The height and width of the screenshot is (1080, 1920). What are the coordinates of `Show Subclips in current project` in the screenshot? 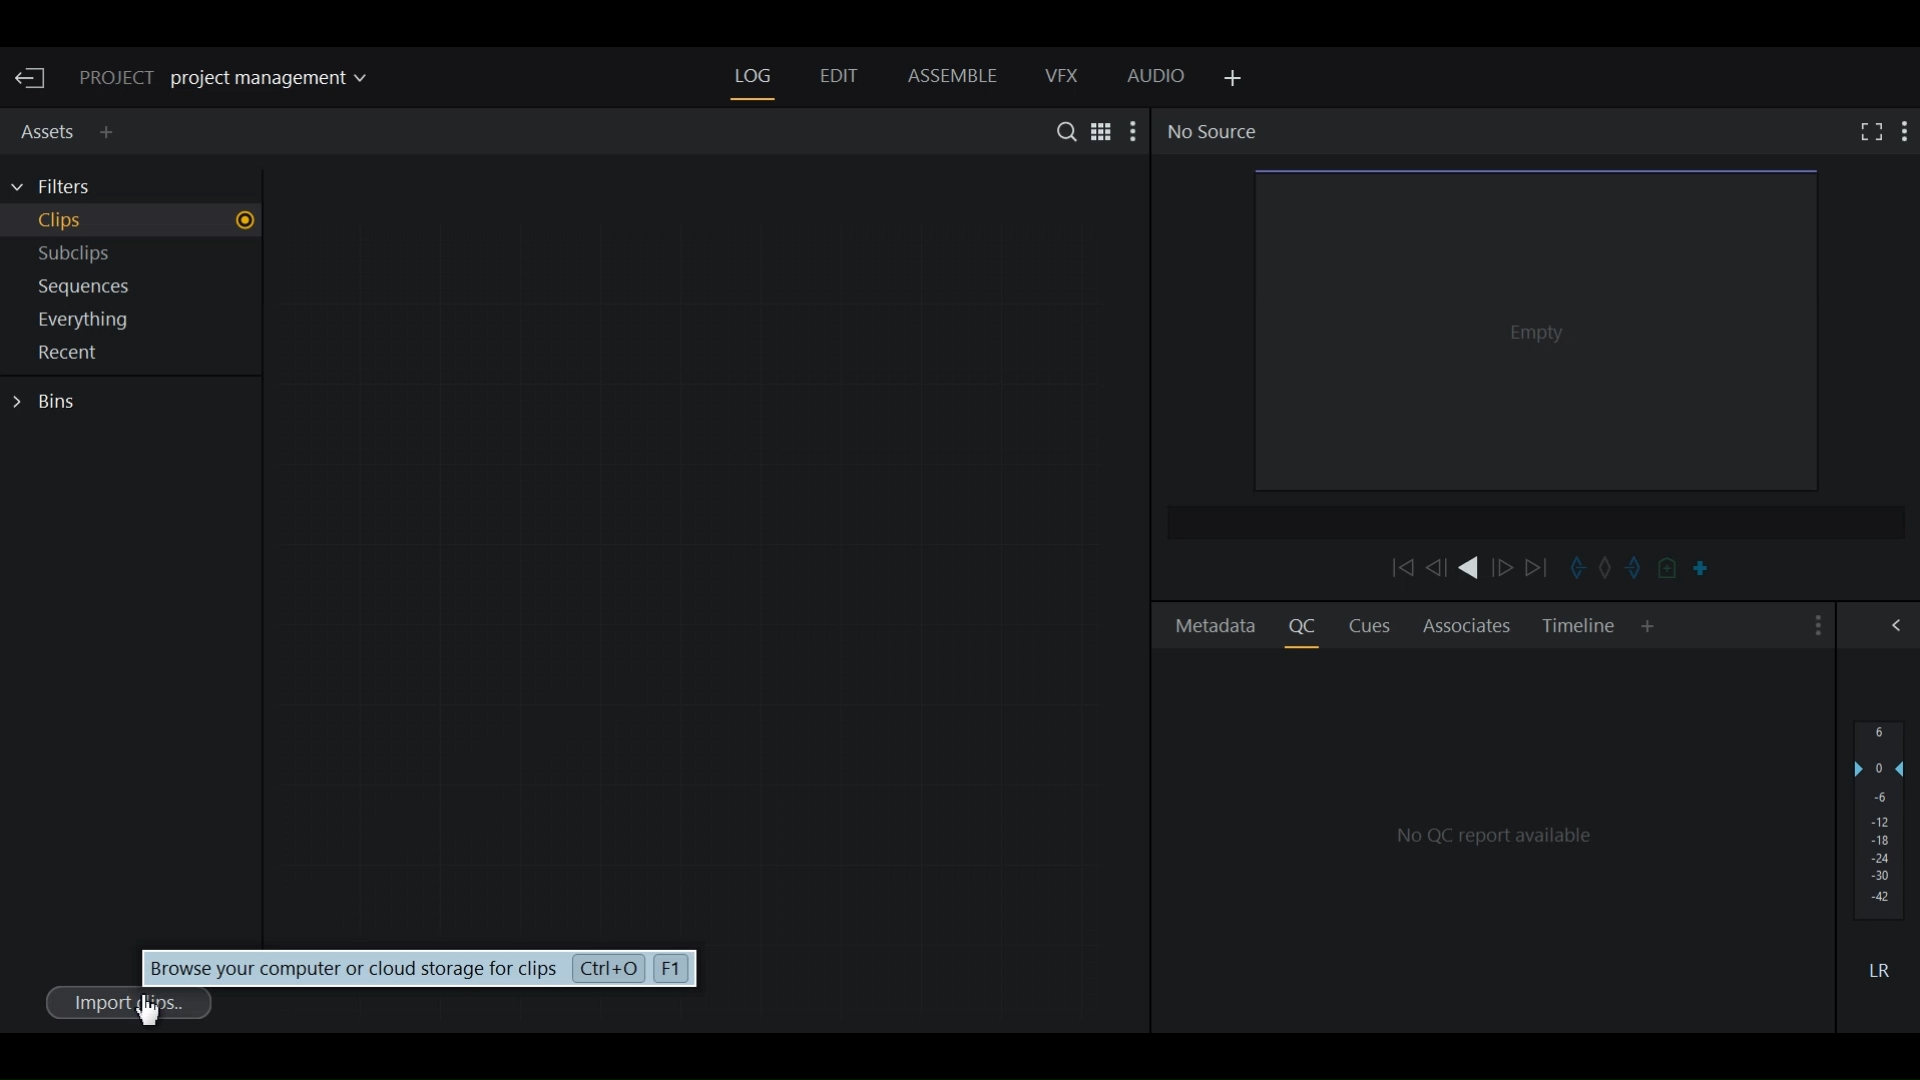 It's located at (136, 257).